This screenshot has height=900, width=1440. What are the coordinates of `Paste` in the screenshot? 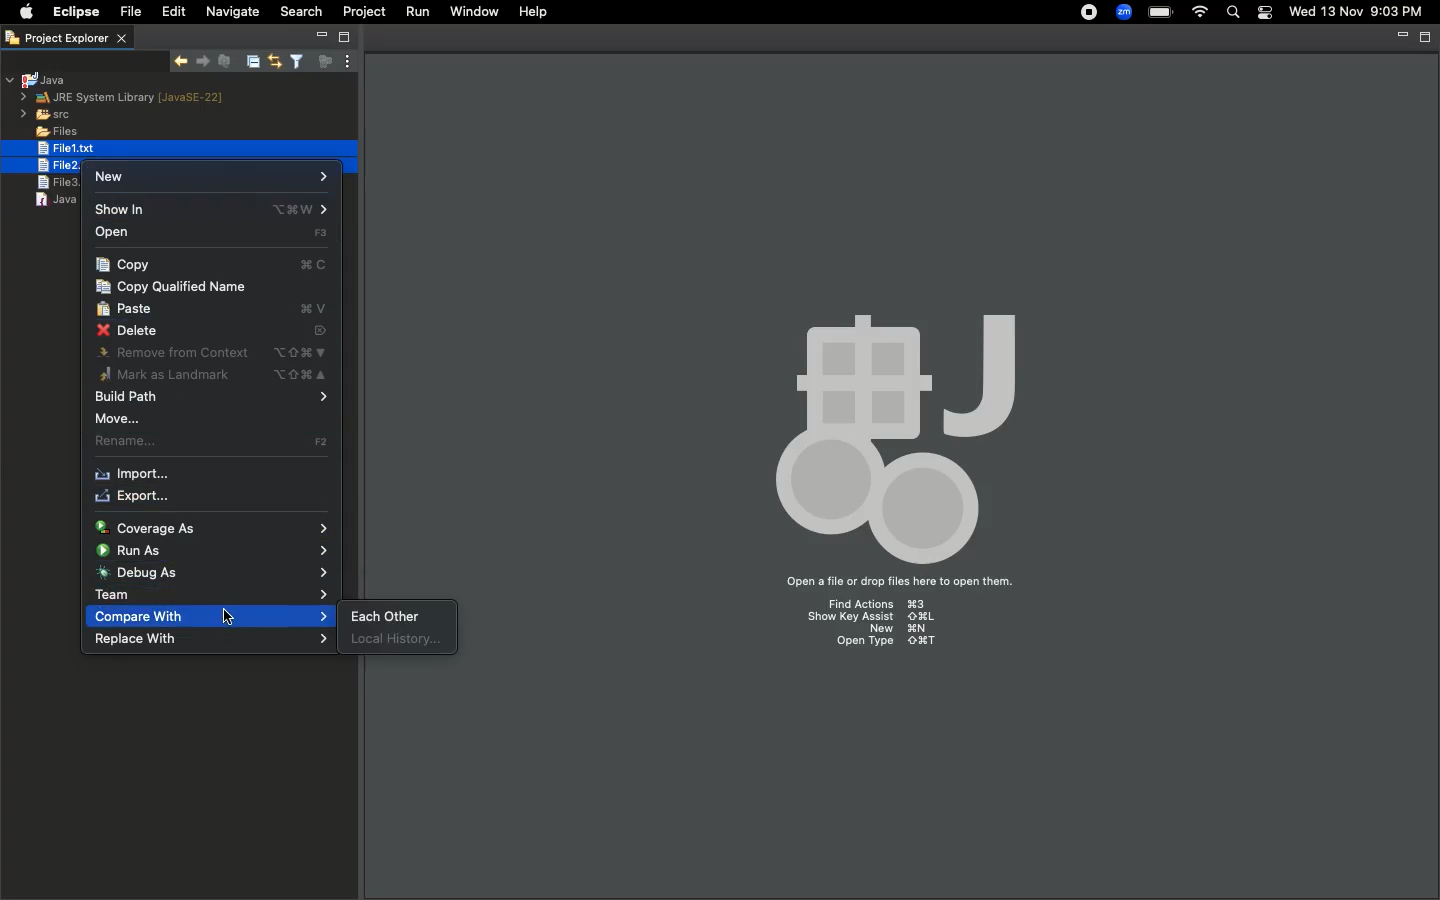 It's located at (212, 308).